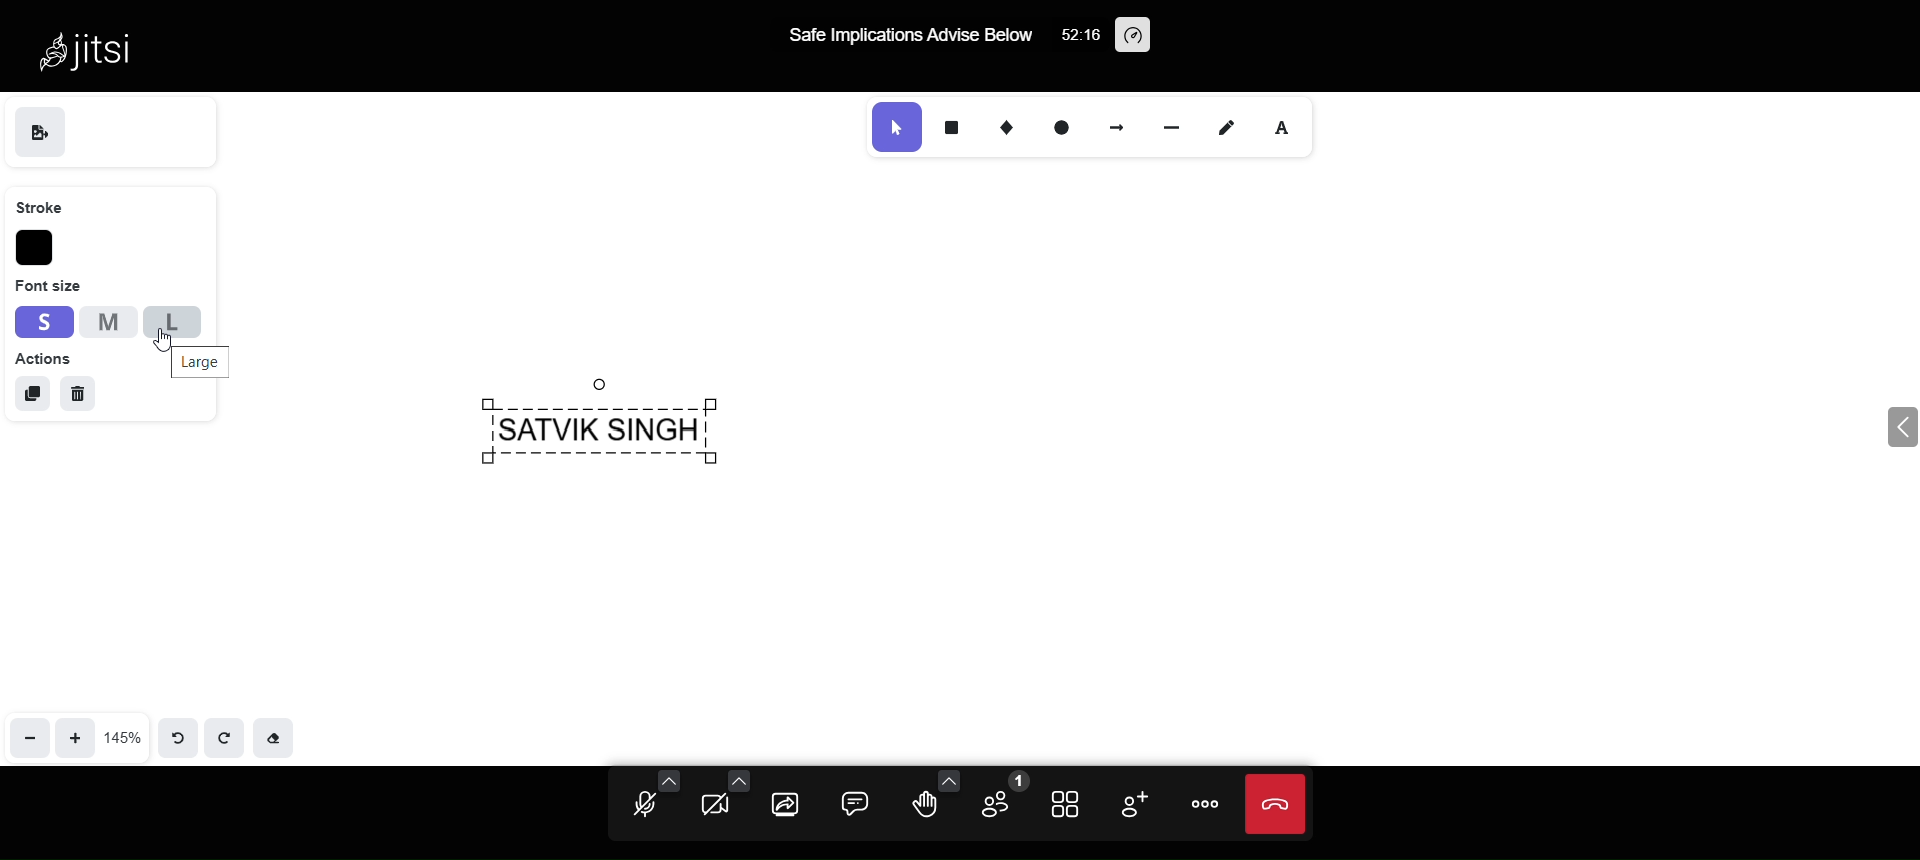 This screenshot has height=860, width=1920. Describe the element at coordinates (49, 286) in the screenshot. I see `font size` at that location.